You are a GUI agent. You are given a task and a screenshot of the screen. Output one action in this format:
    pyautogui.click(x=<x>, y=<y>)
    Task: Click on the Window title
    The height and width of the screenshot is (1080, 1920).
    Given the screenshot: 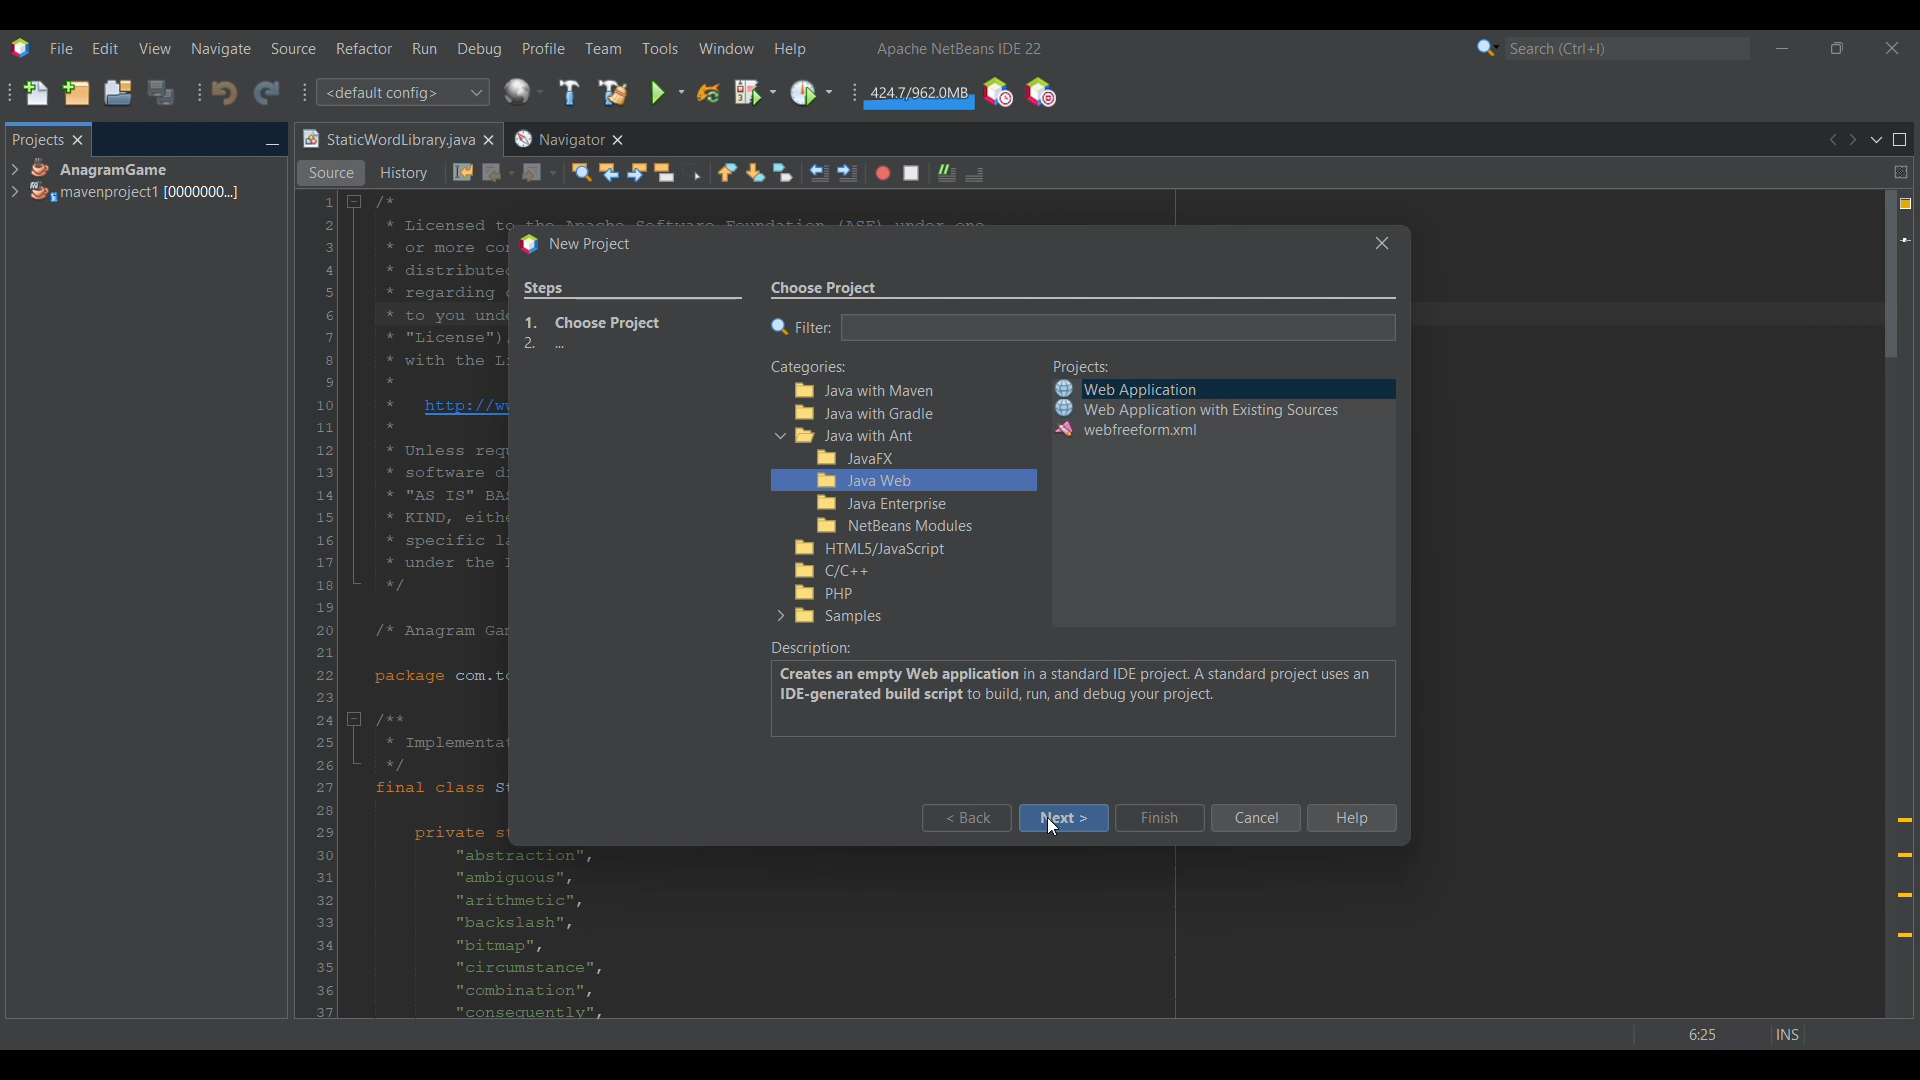 What is the action you would take?
    pyautogui.click(x=578, y=245)
    